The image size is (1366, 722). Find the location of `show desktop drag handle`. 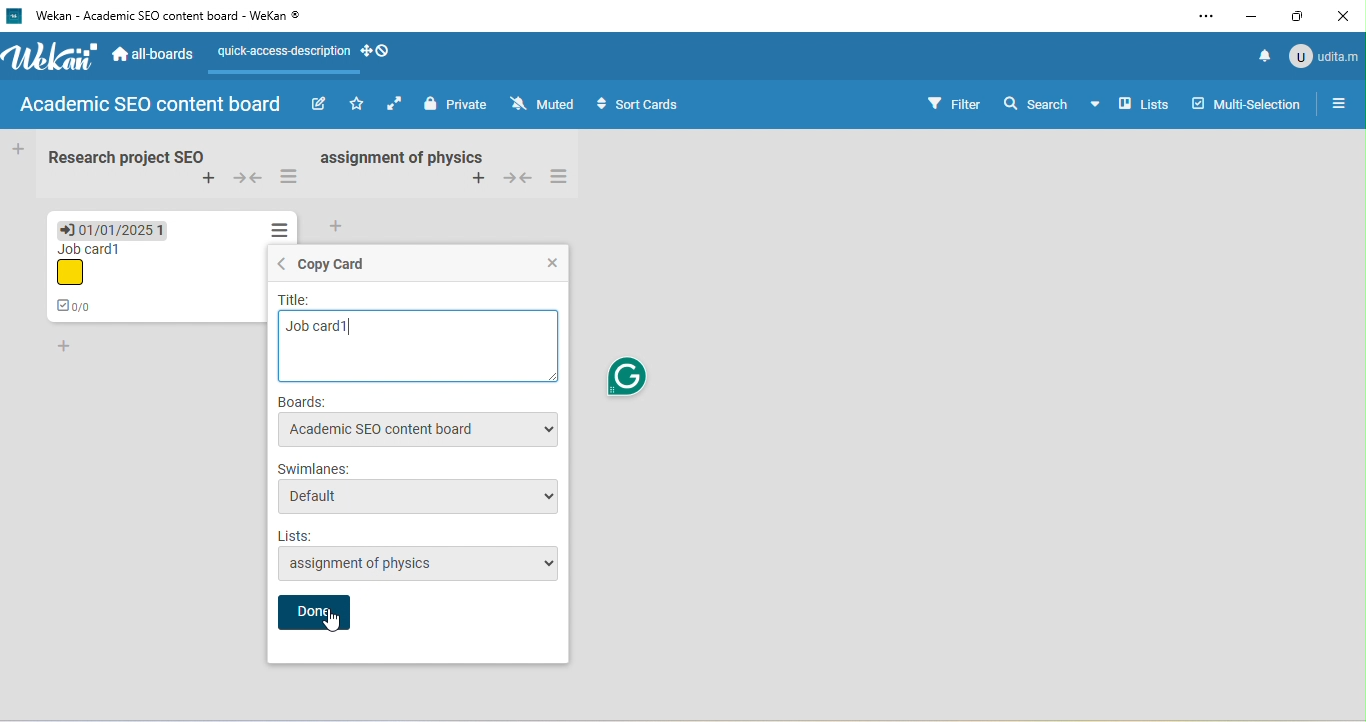

show desktop drag handle is located at coordinates (379, 52).